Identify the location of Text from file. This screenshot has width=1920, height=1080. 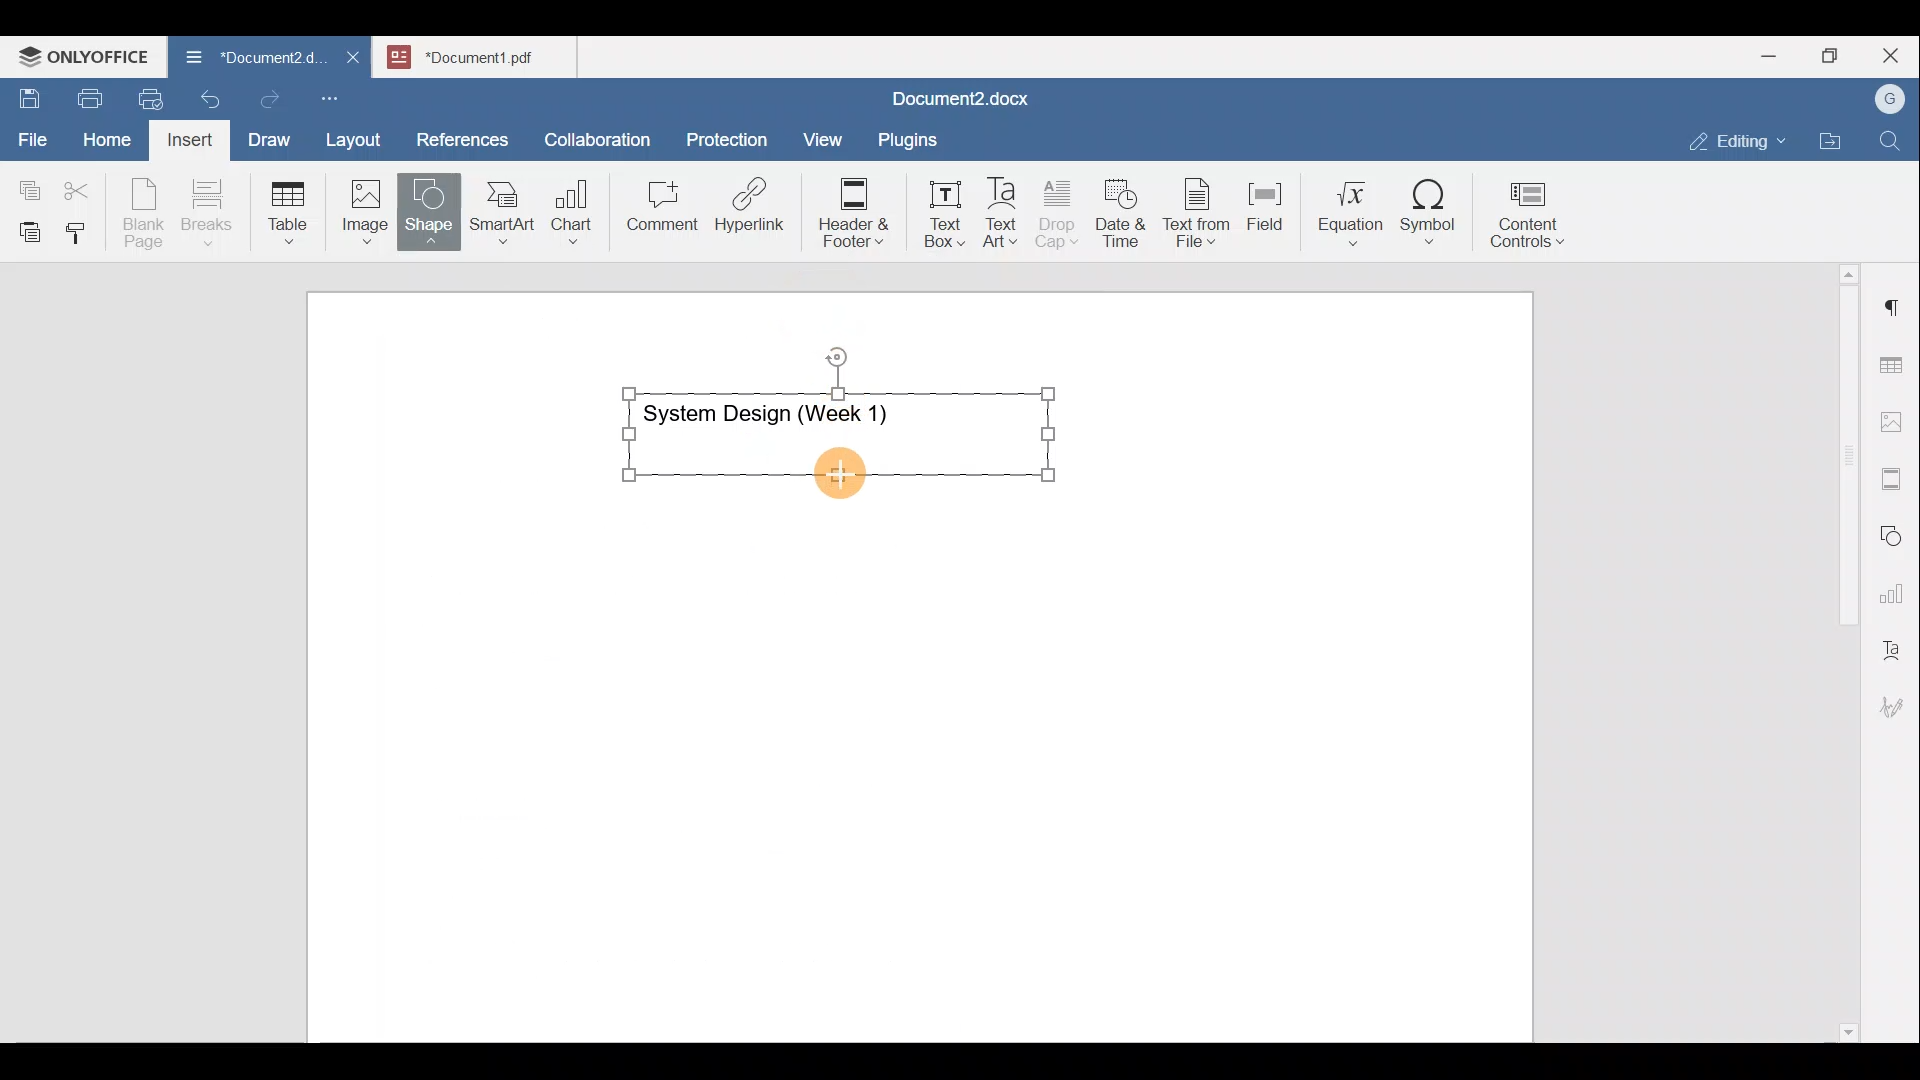
(1200, 211).